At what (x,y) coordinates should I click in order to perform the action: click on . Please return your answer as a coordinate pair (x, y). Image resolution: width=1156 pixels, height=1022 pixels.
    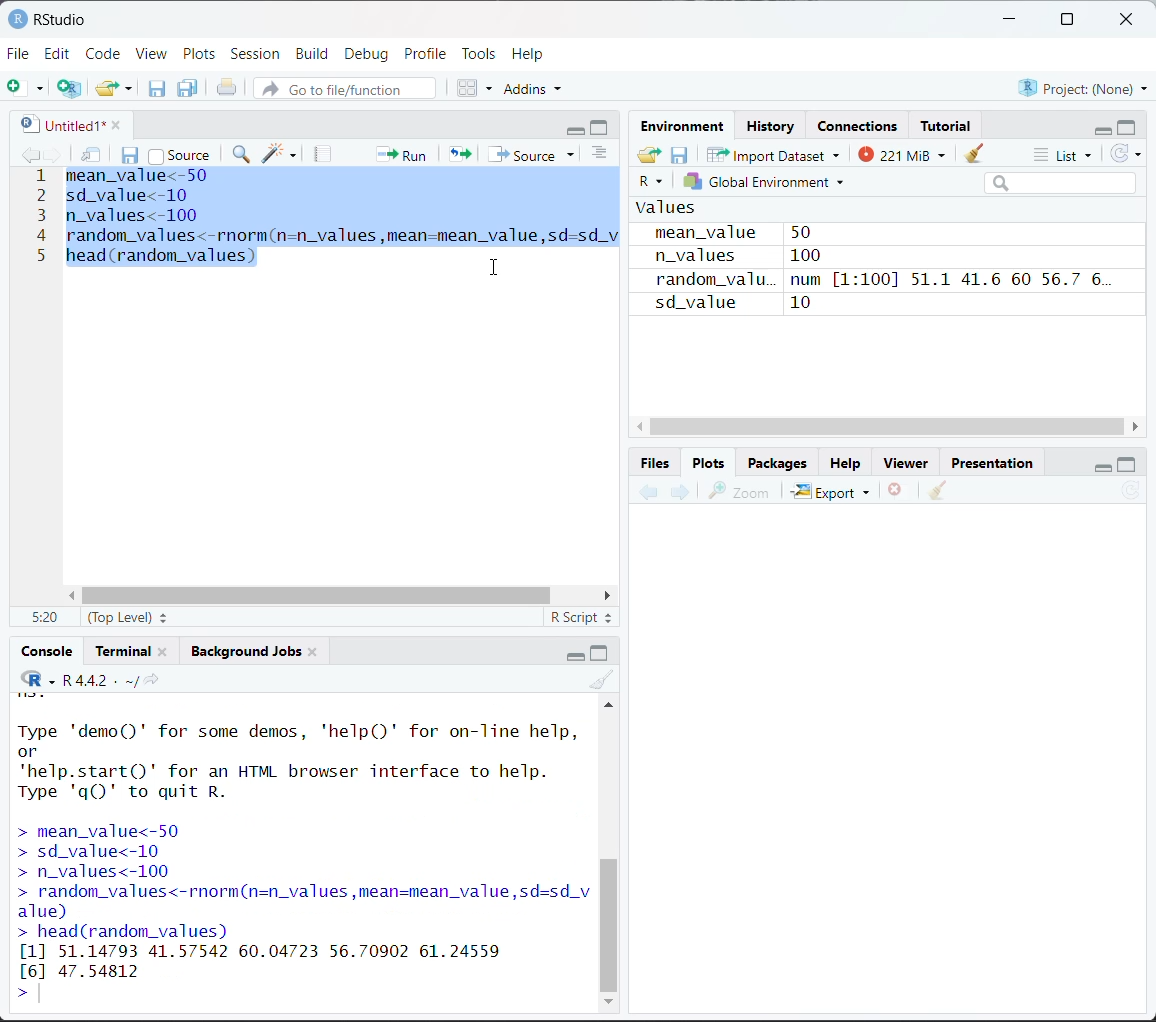
    Looking at the image, I should click on (657, 462).